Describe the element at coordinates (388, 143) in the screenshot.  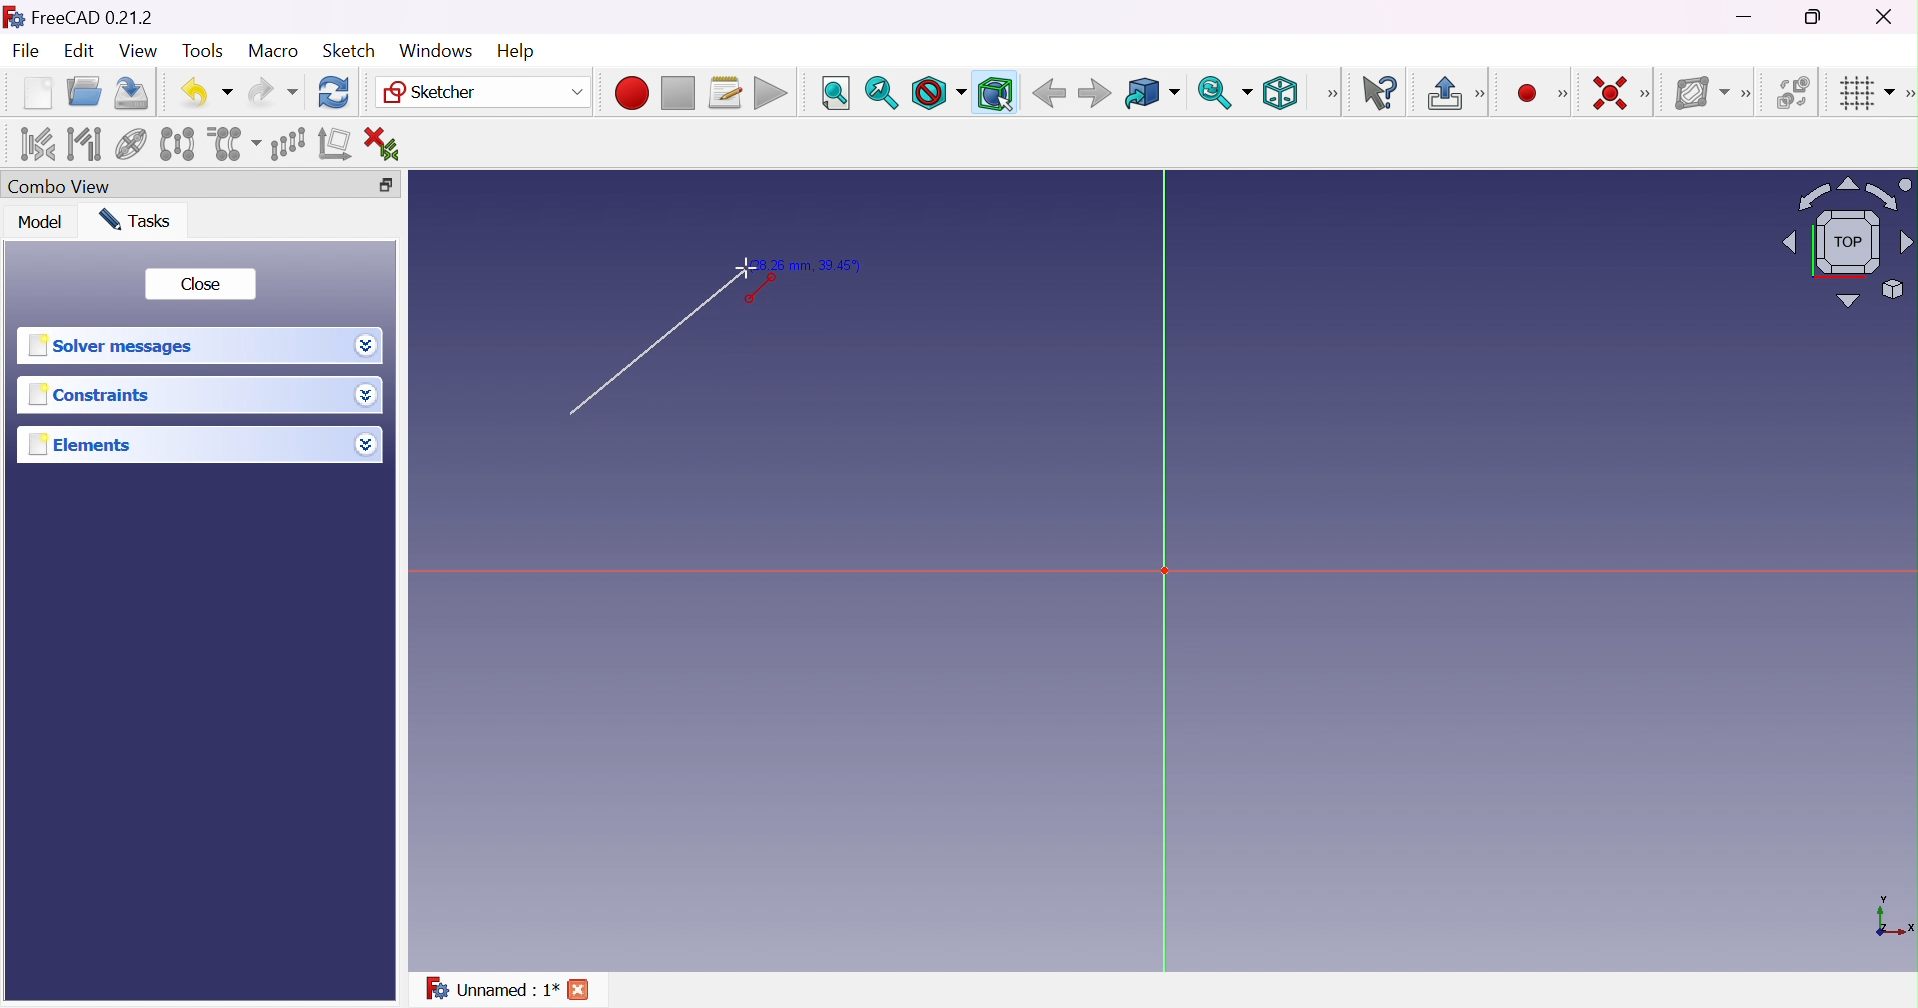
I see `Delete all constraints` at that location.